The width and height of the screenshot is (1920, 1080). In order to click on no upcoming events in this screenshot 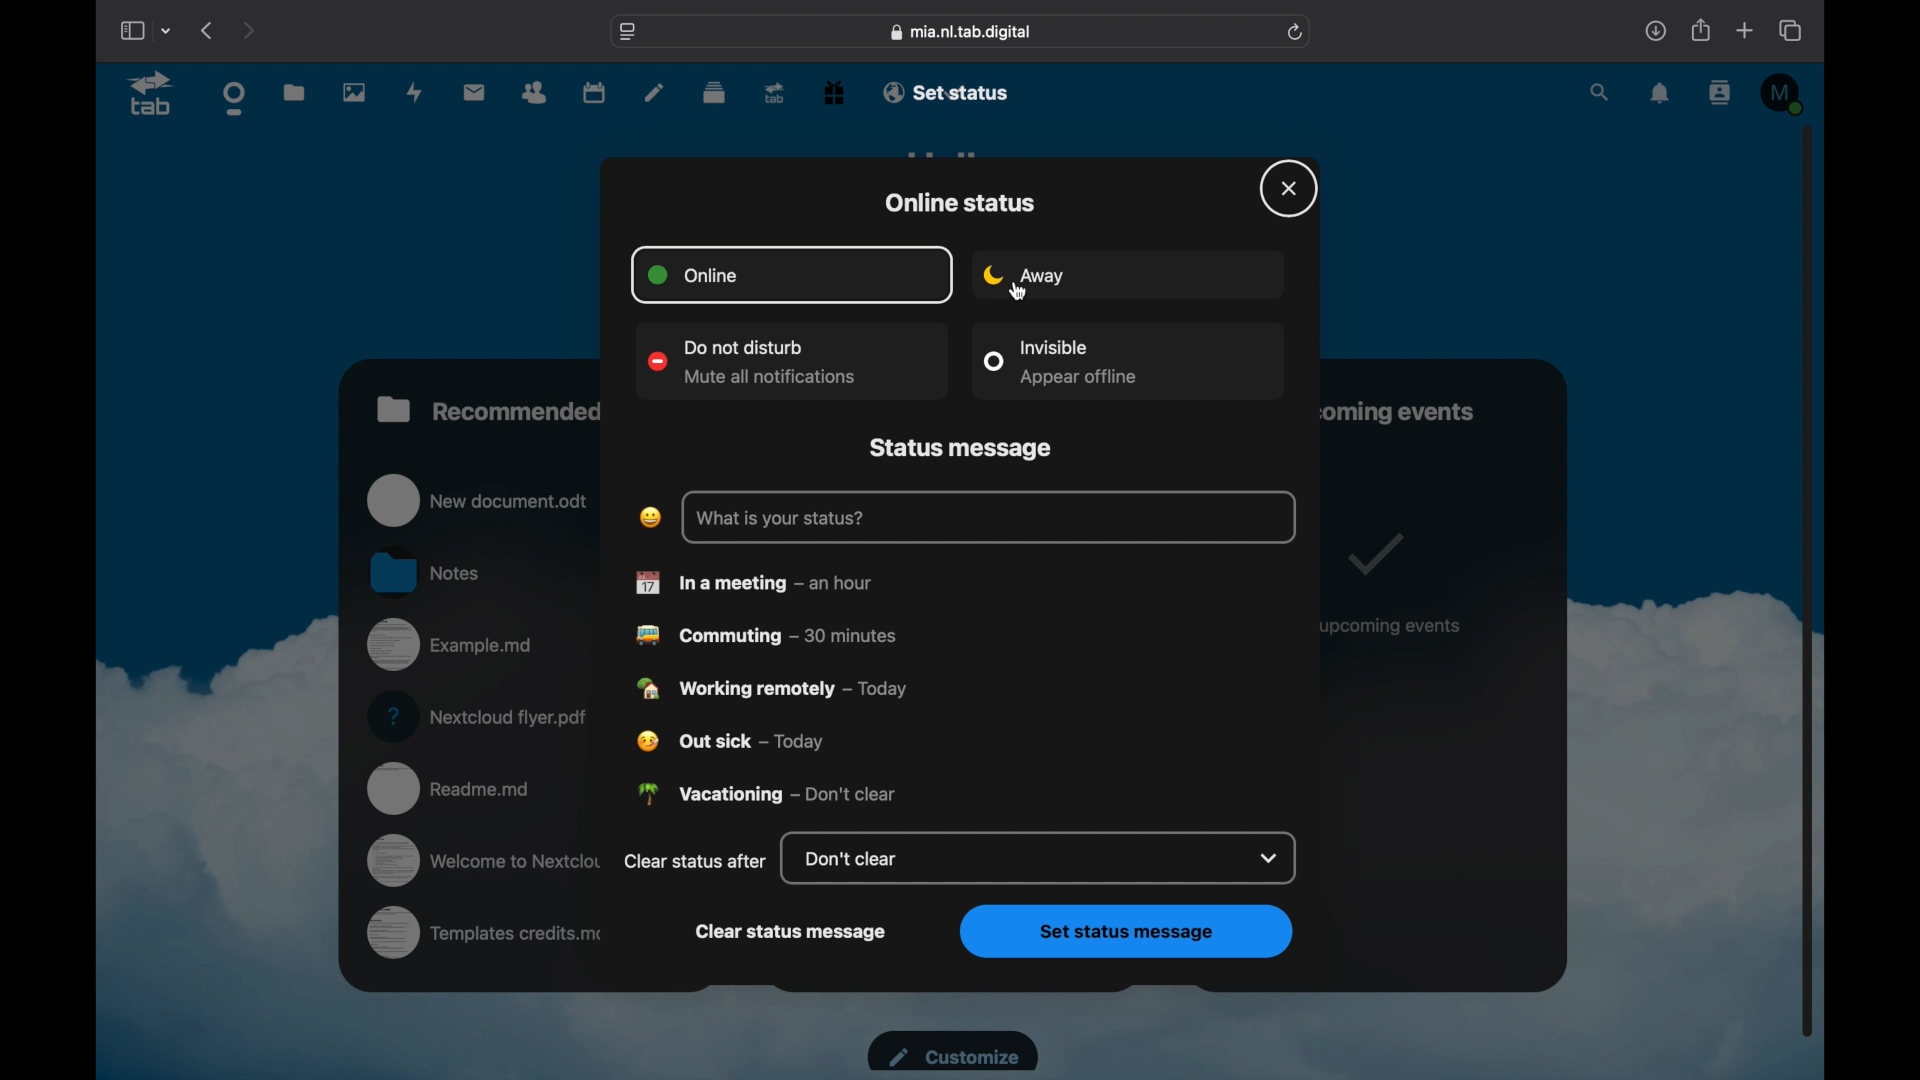, I will do `click(1391, 626)`.